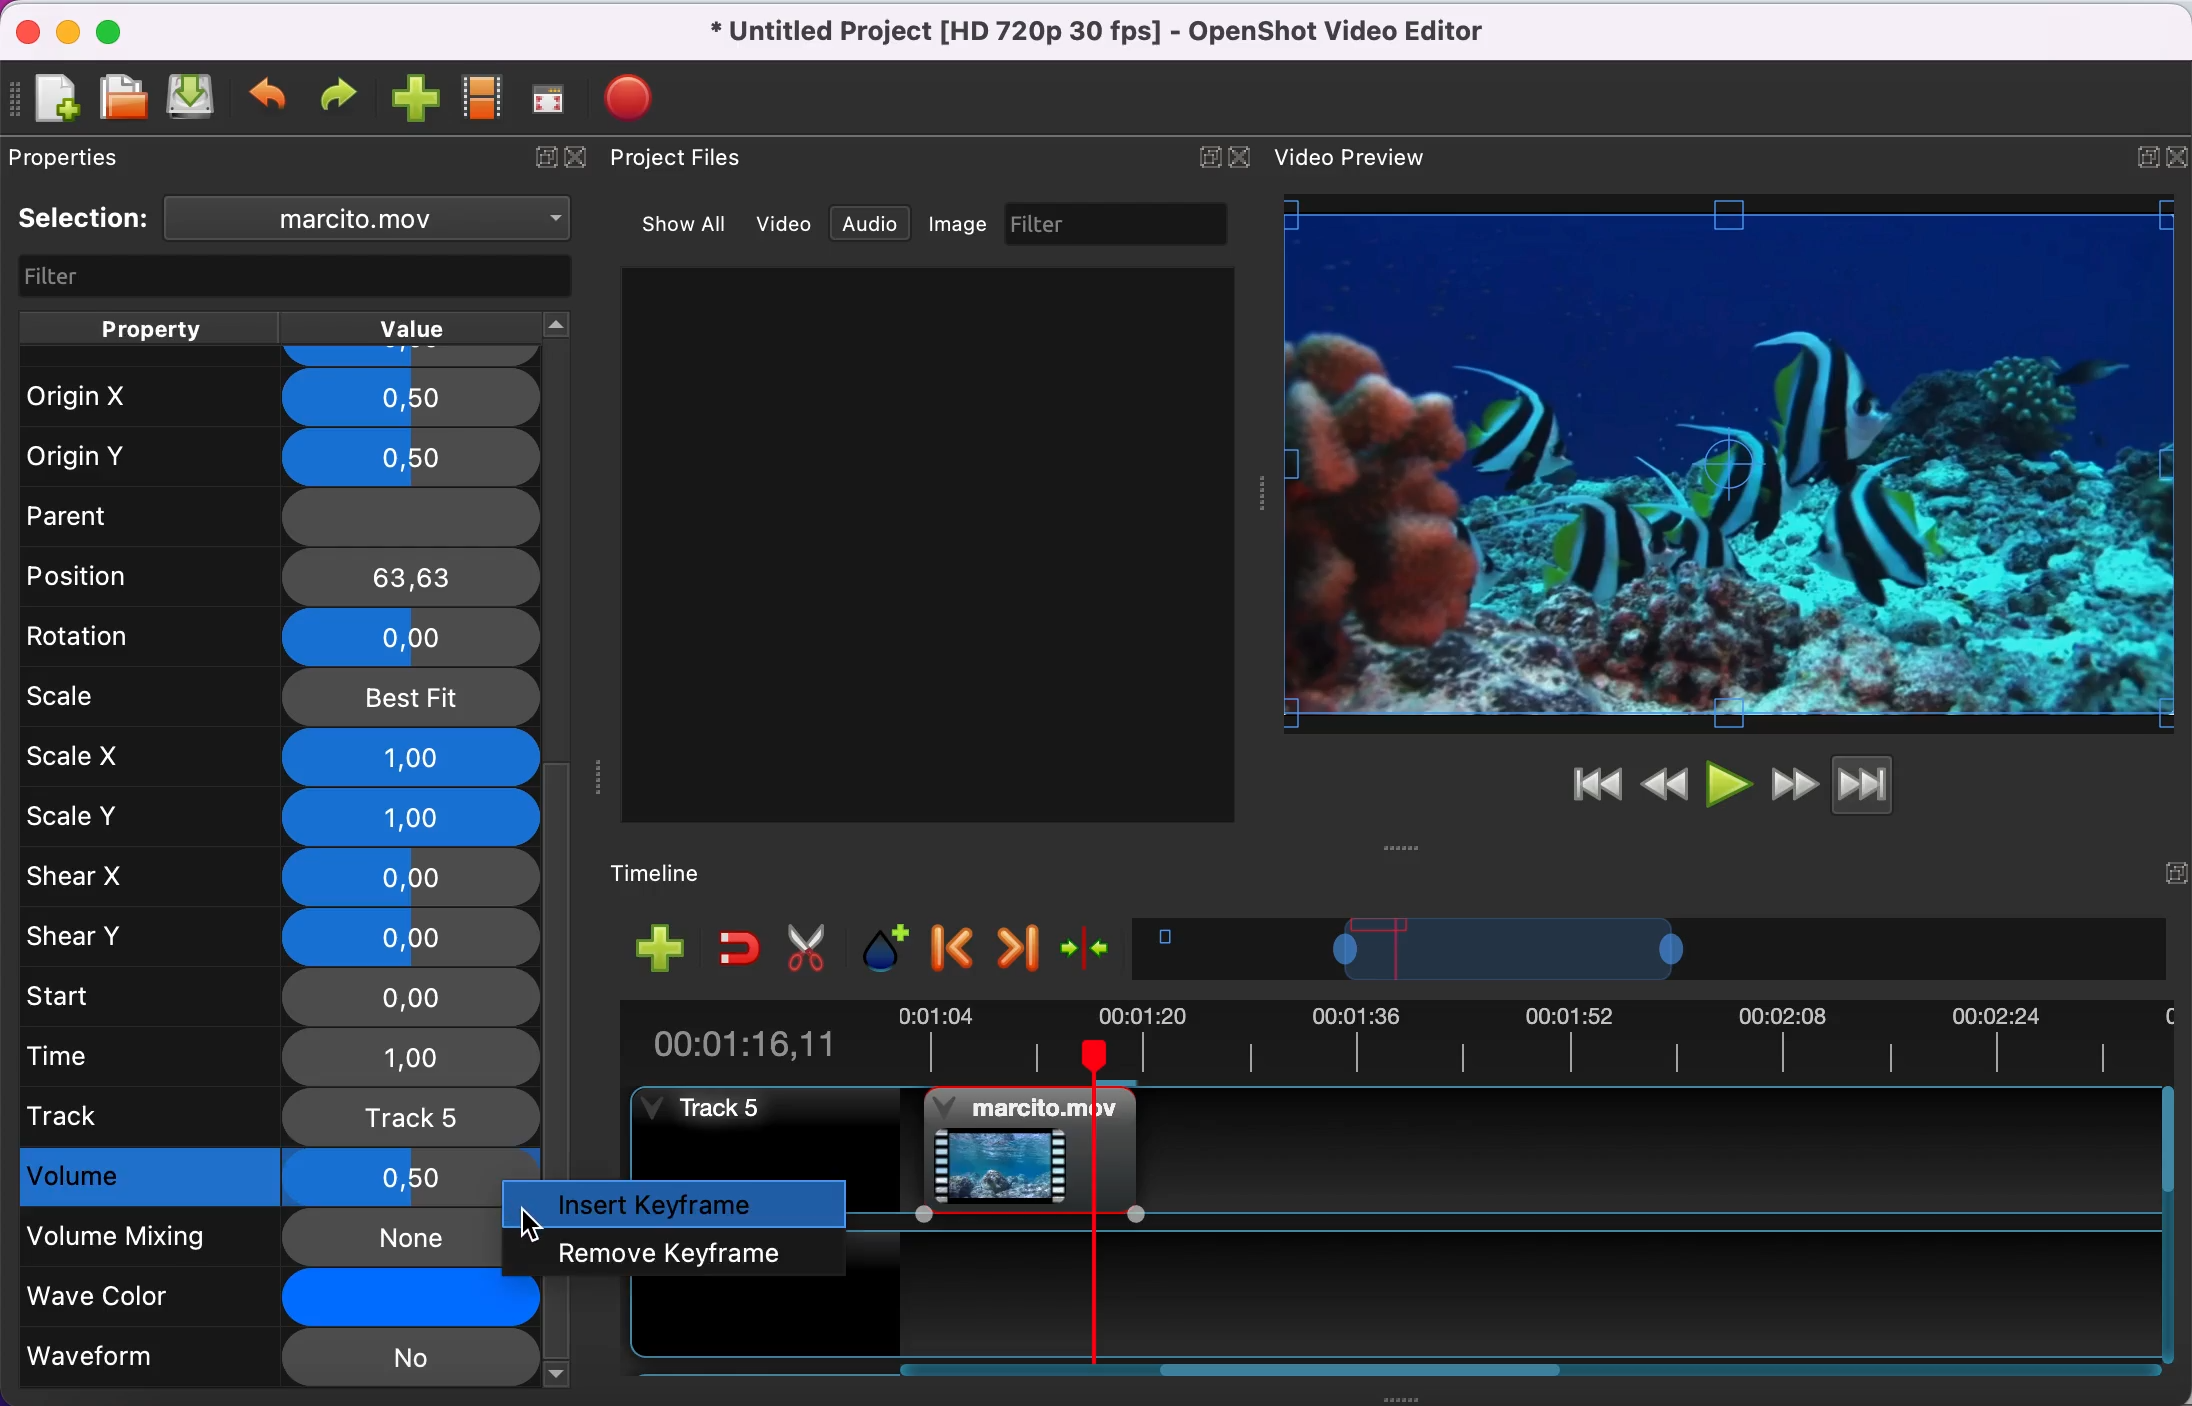 The height and width of the screenshot is (1406, 2192). Describe the element at coordinates (584, 164) in the screenshot. I see `close` at that location.